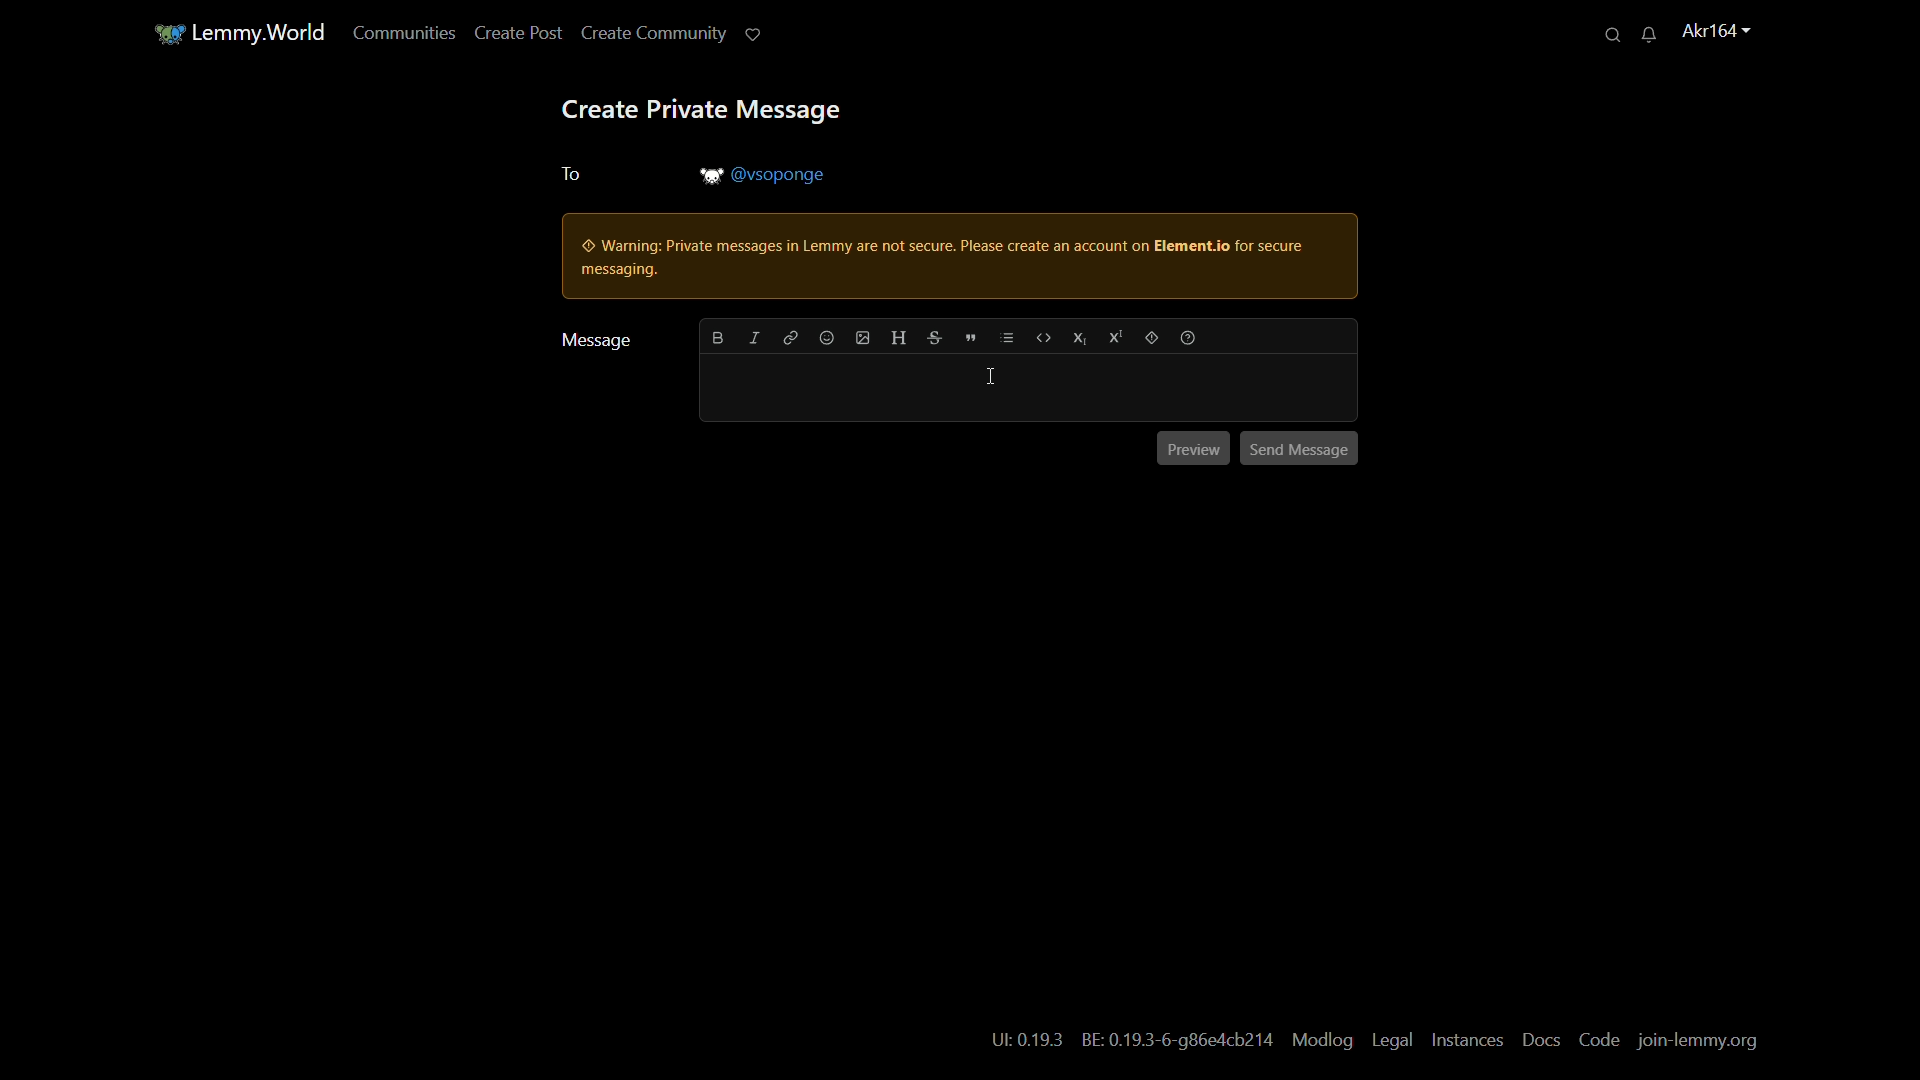  Describe the element at coordinates (508, 35) in the screenshot. I see `create post` at that location.